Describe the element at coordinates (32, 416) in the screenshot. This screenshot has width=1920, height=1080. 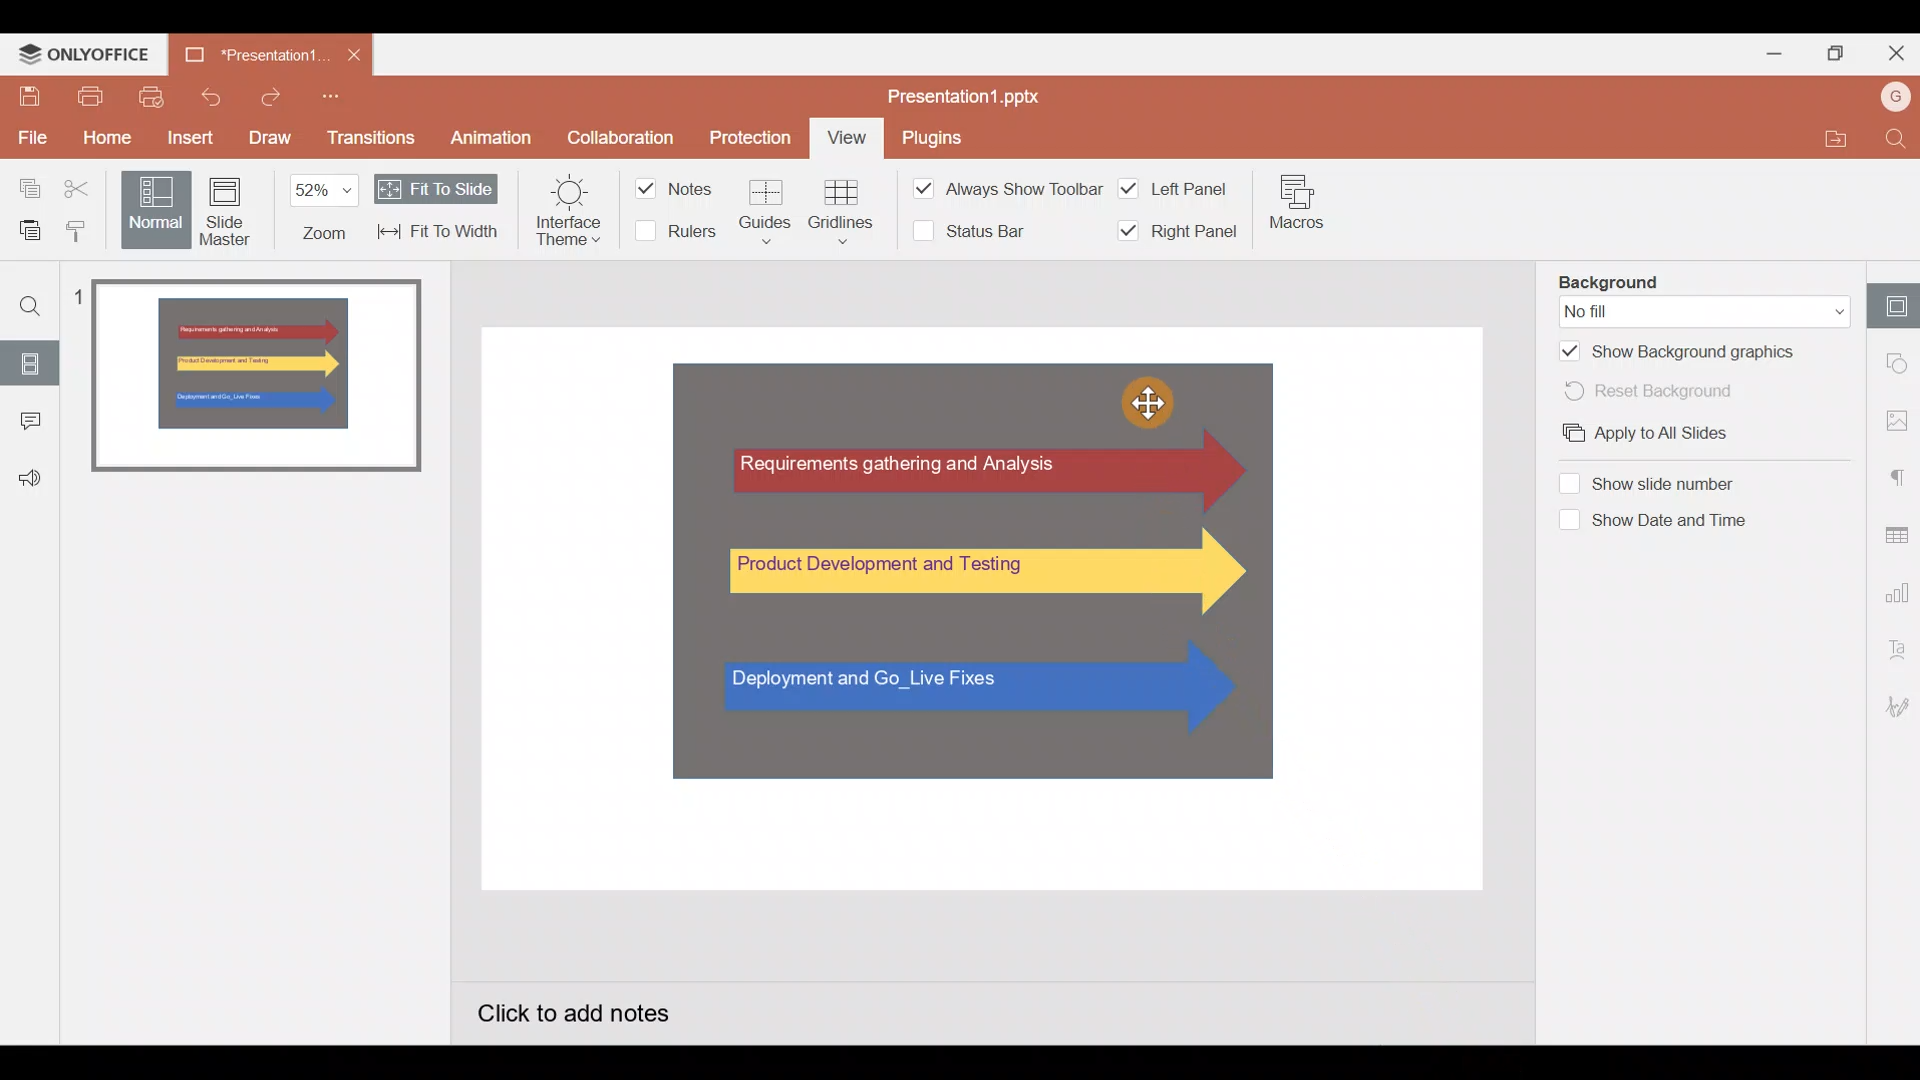
I see `Comments` at that location.